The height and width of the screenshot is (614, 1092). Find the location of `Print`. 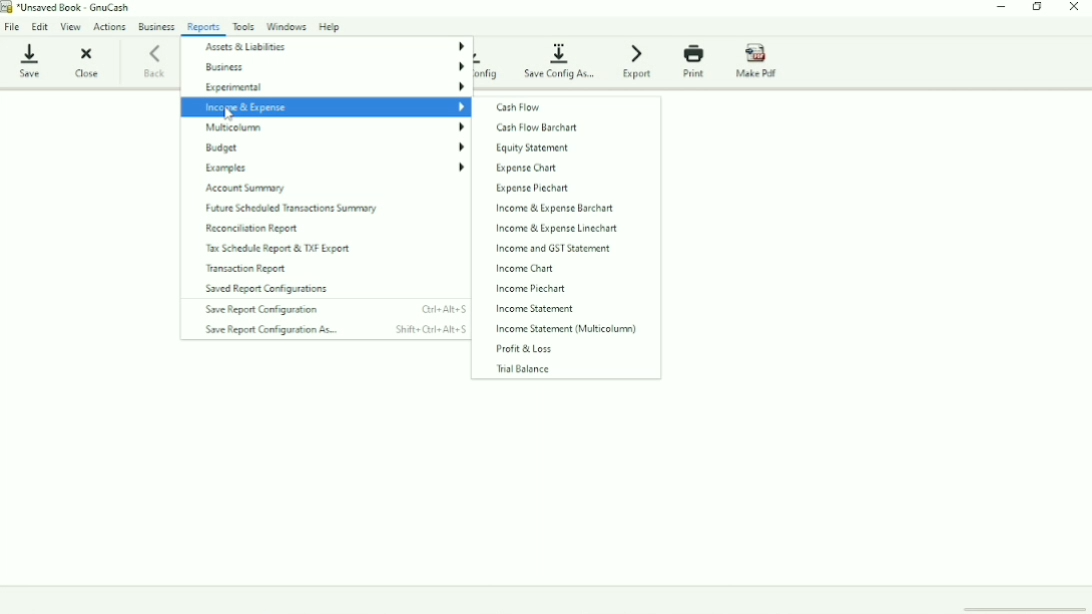

Print is located at coordinates (696, 61).